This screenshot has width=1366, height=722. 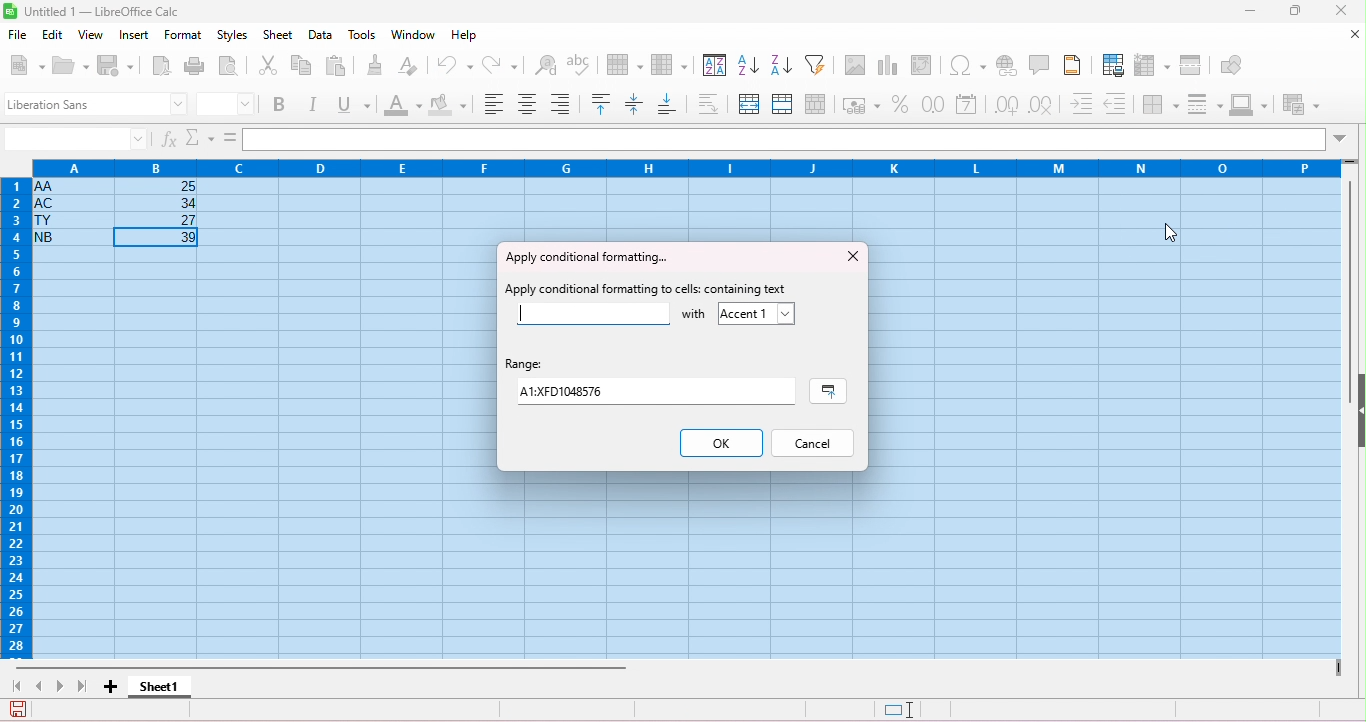 I want to click on split , so click(x=1193, y=64).